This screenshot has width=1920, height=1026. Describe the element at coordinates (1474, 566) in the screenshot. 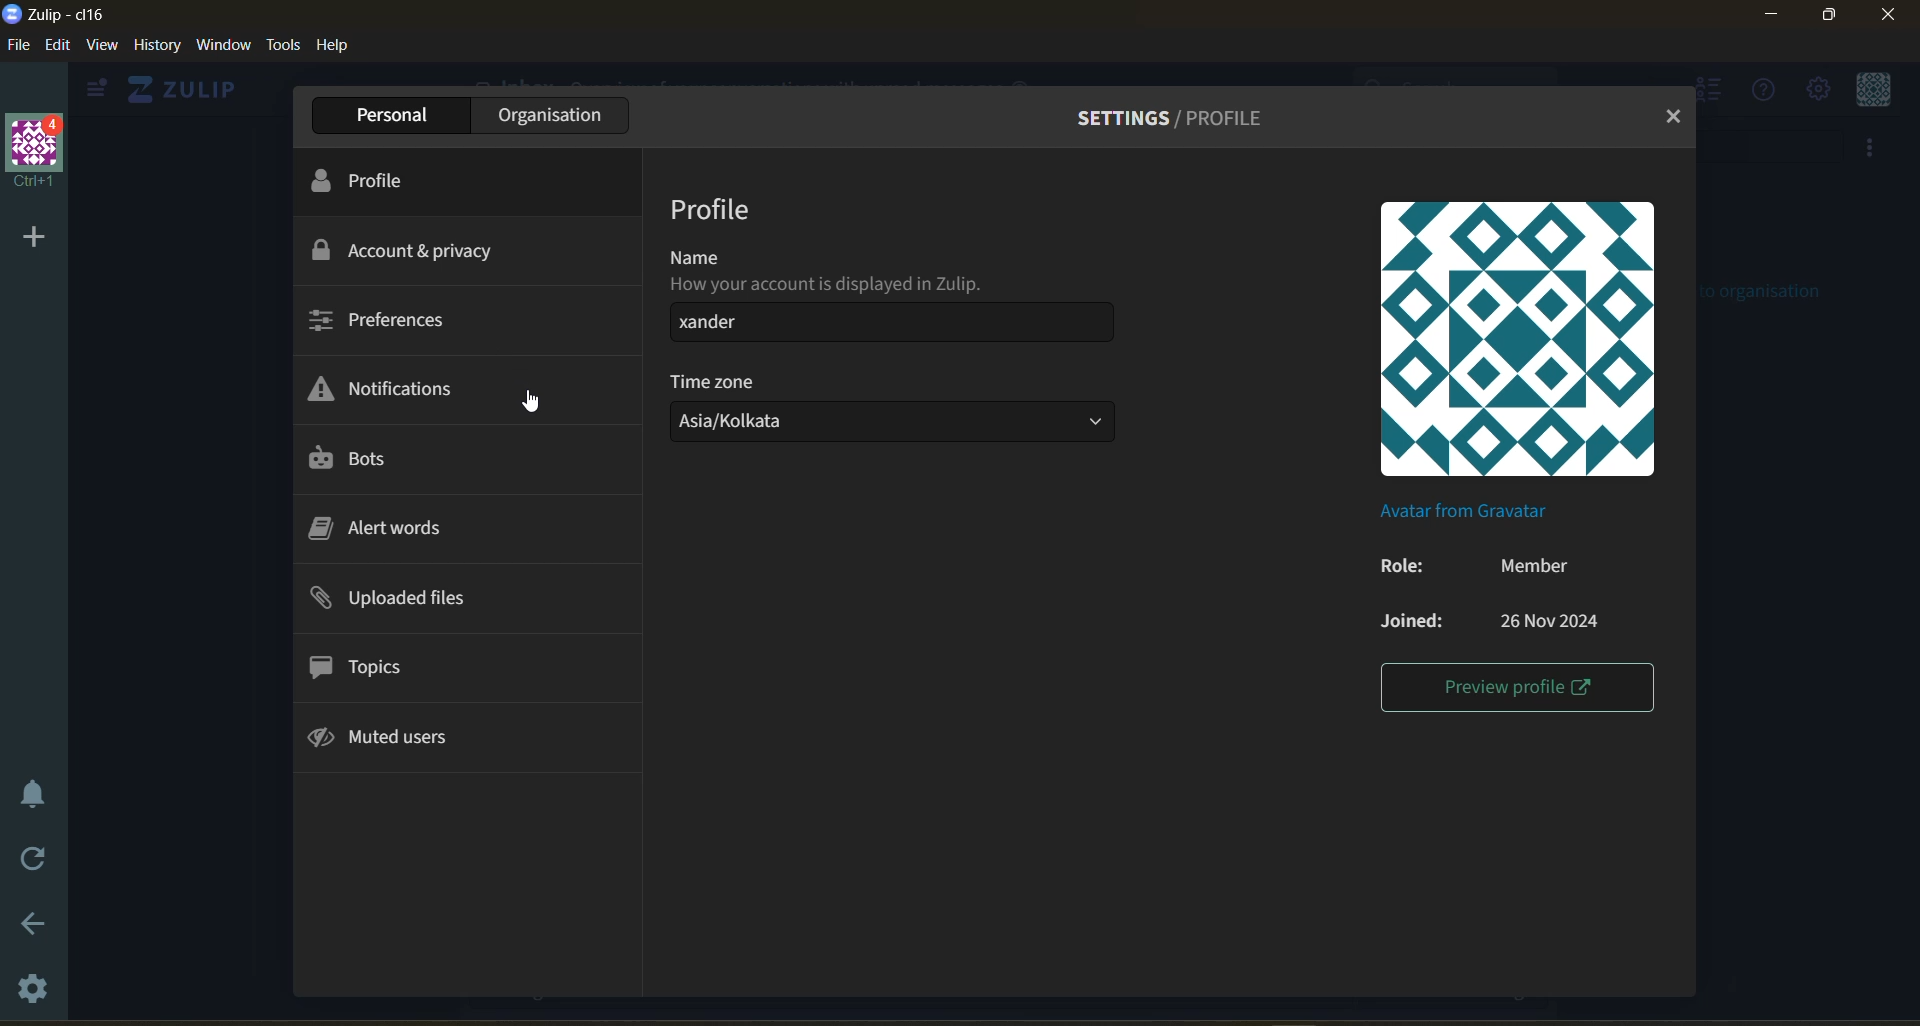

I see `role` at that location.